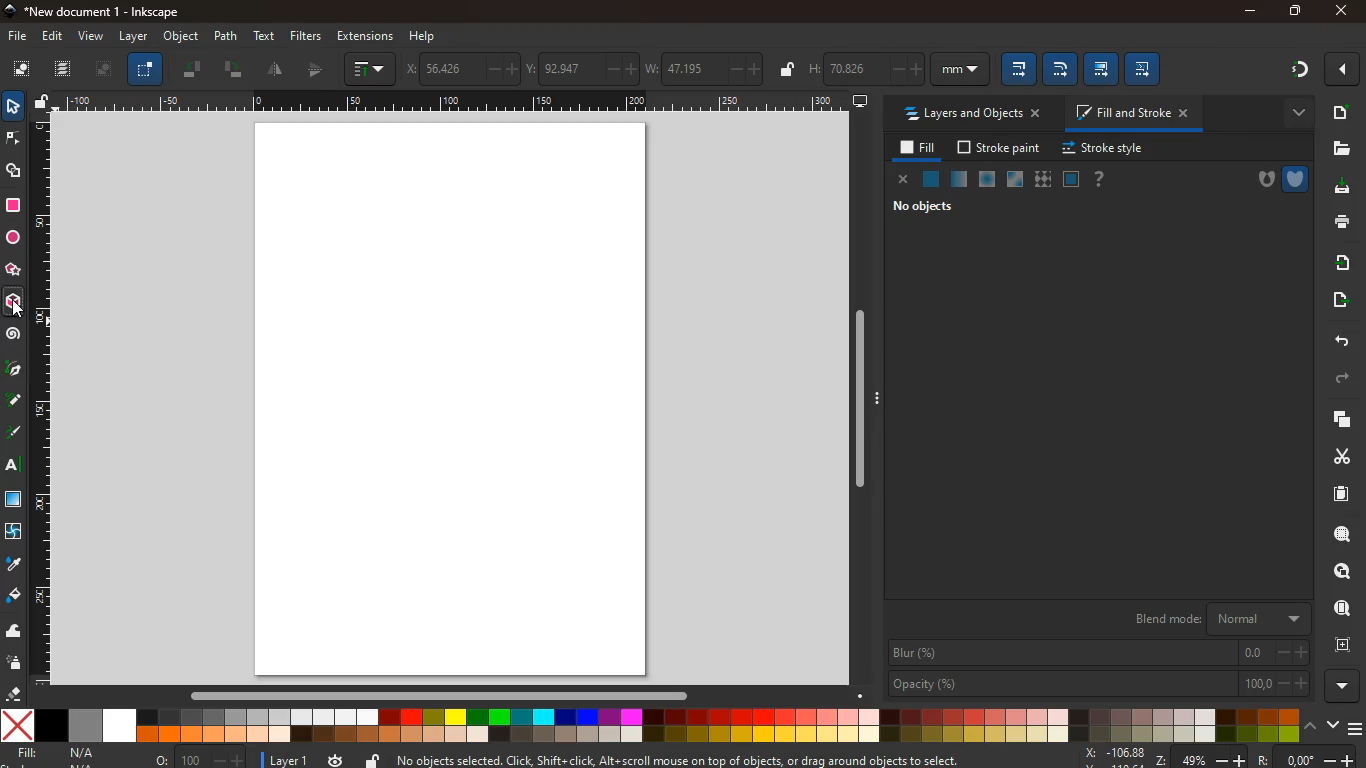 This screenshot has height=768, width=1366. What do you see at coordinates (879, 397) in the screenshot?
I see `Expand` at bounding box center [879, 397].